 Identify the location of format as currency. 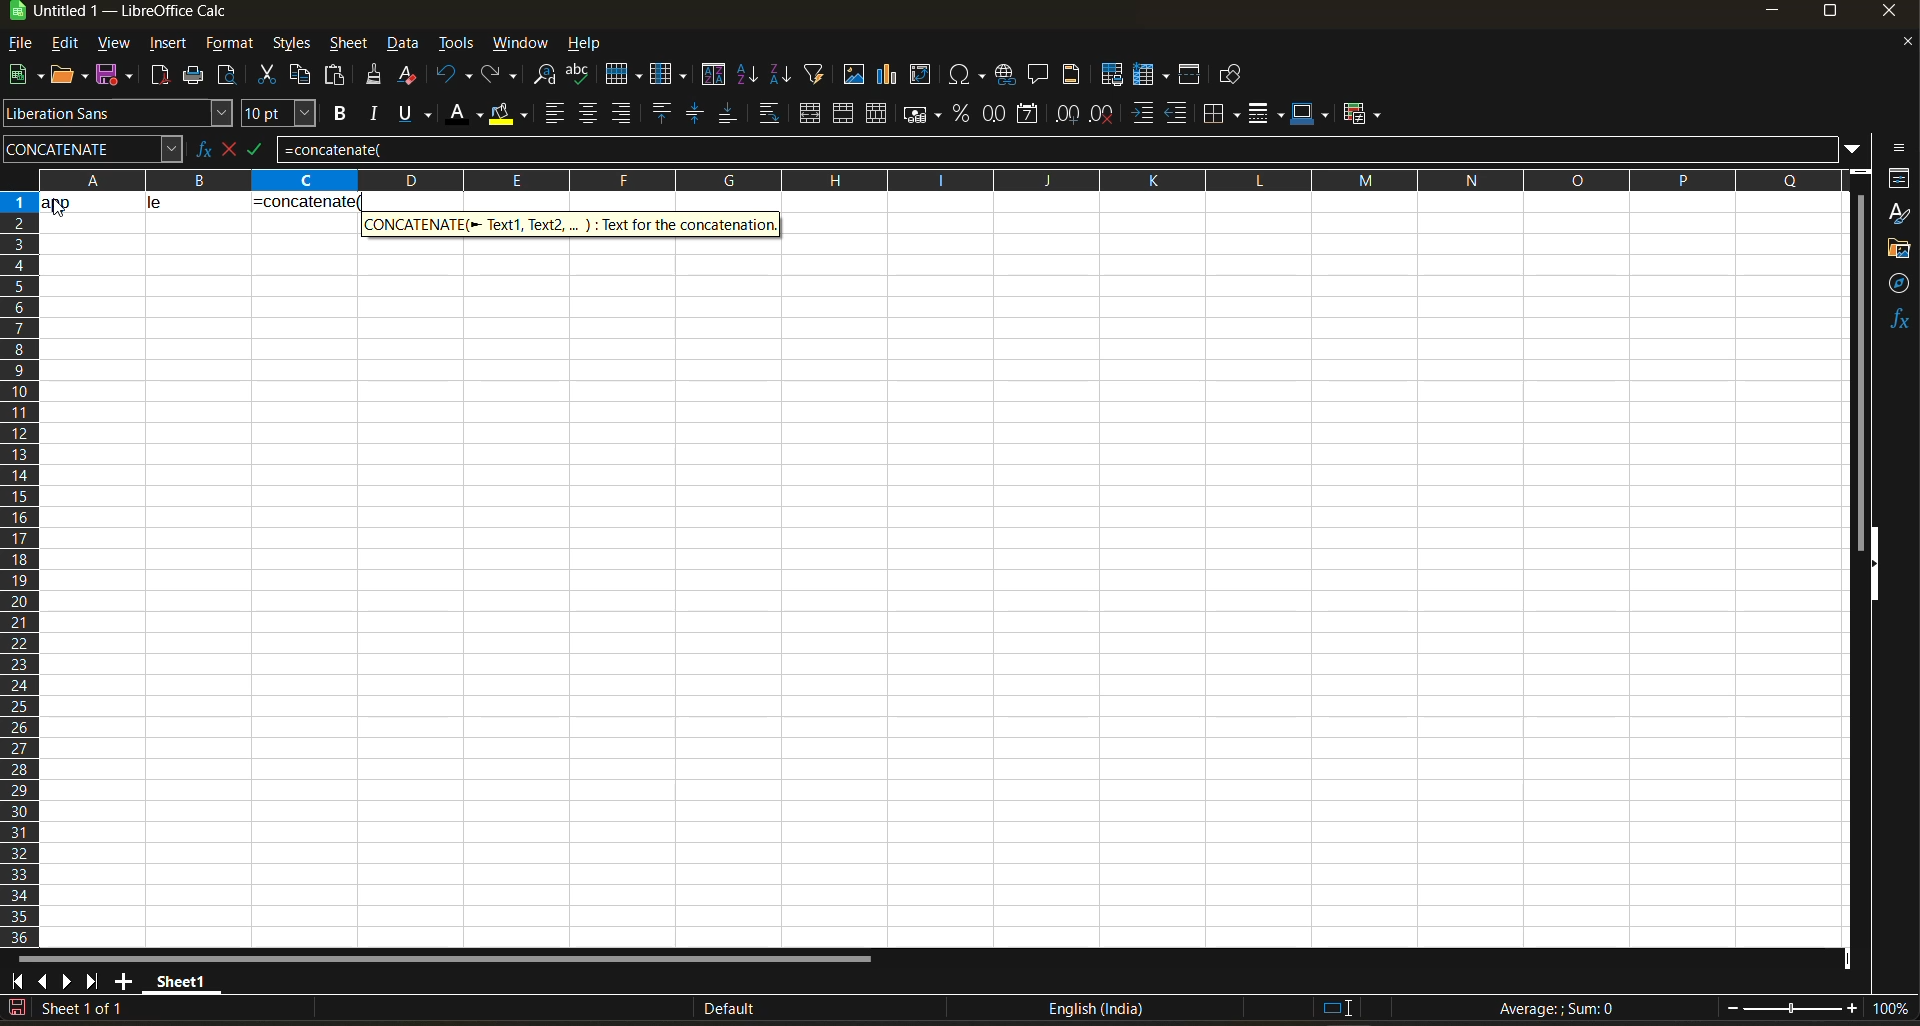
(928, 114).